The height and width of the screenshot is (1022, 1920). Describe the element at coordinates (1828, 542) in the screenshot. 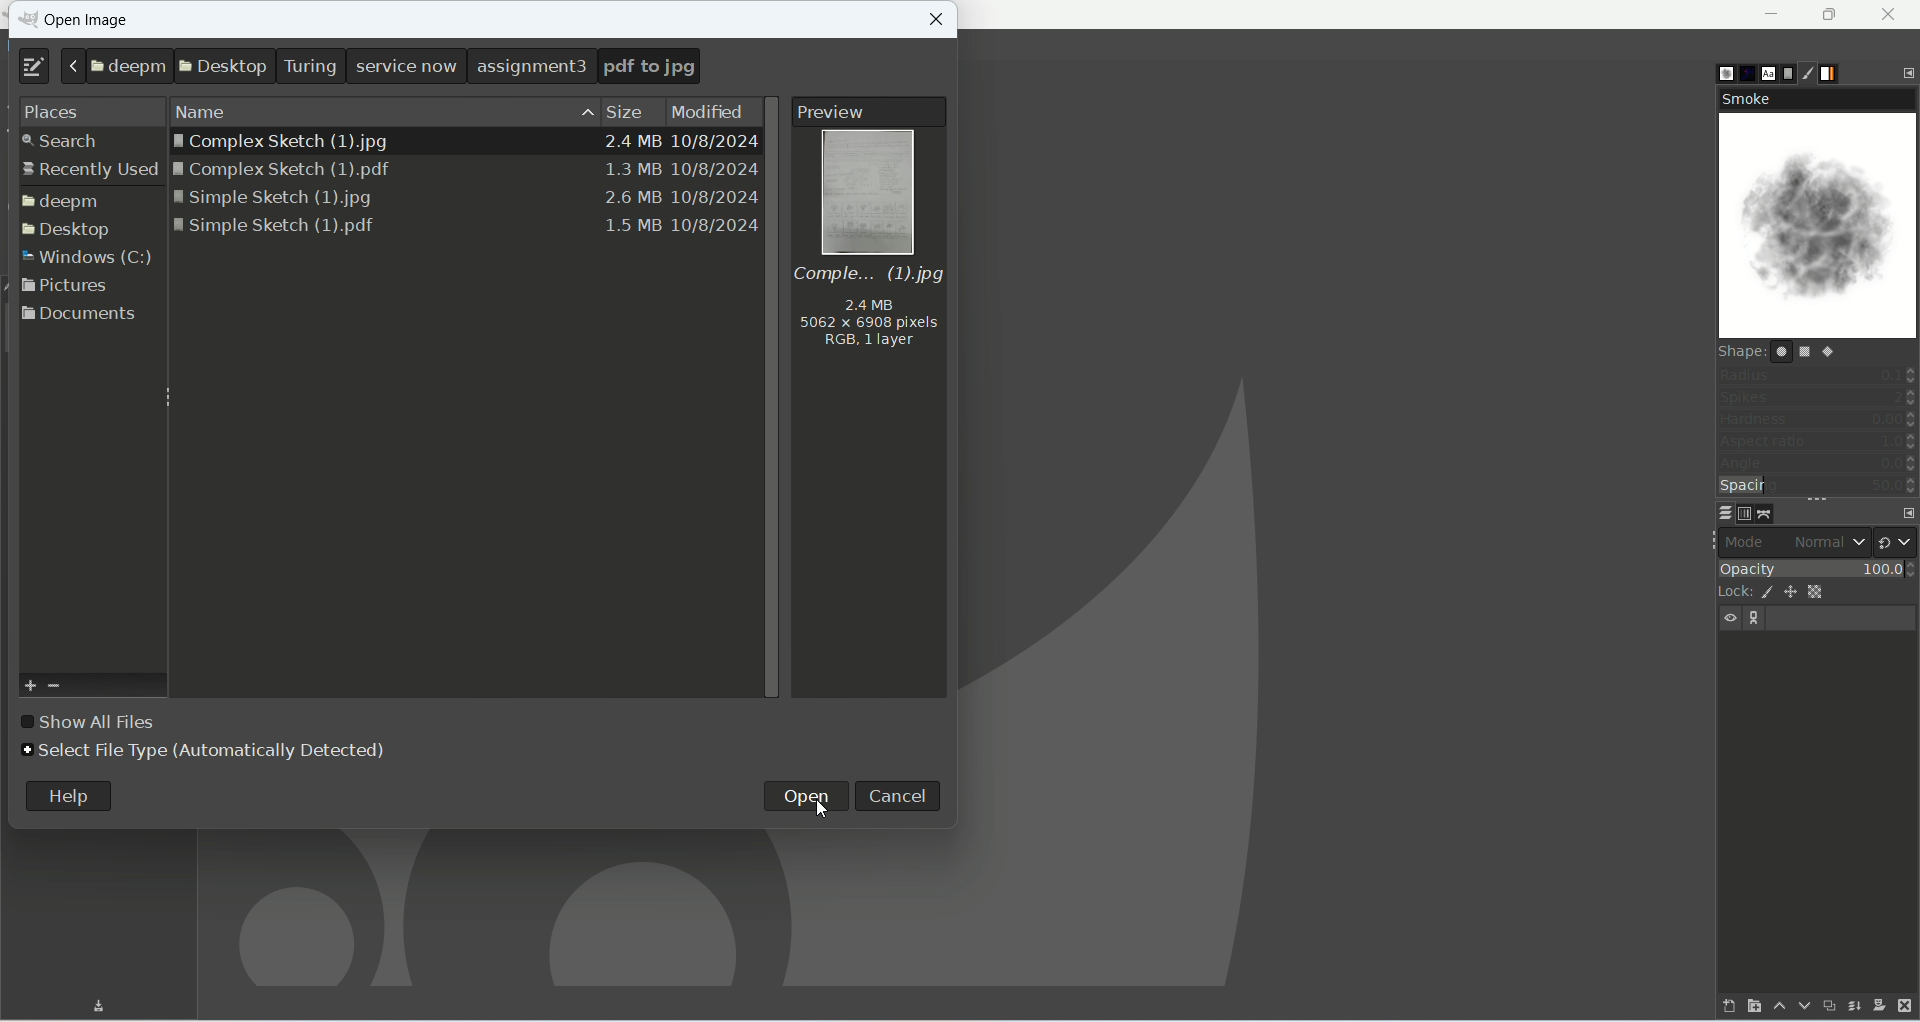

I see `normal` at that location.